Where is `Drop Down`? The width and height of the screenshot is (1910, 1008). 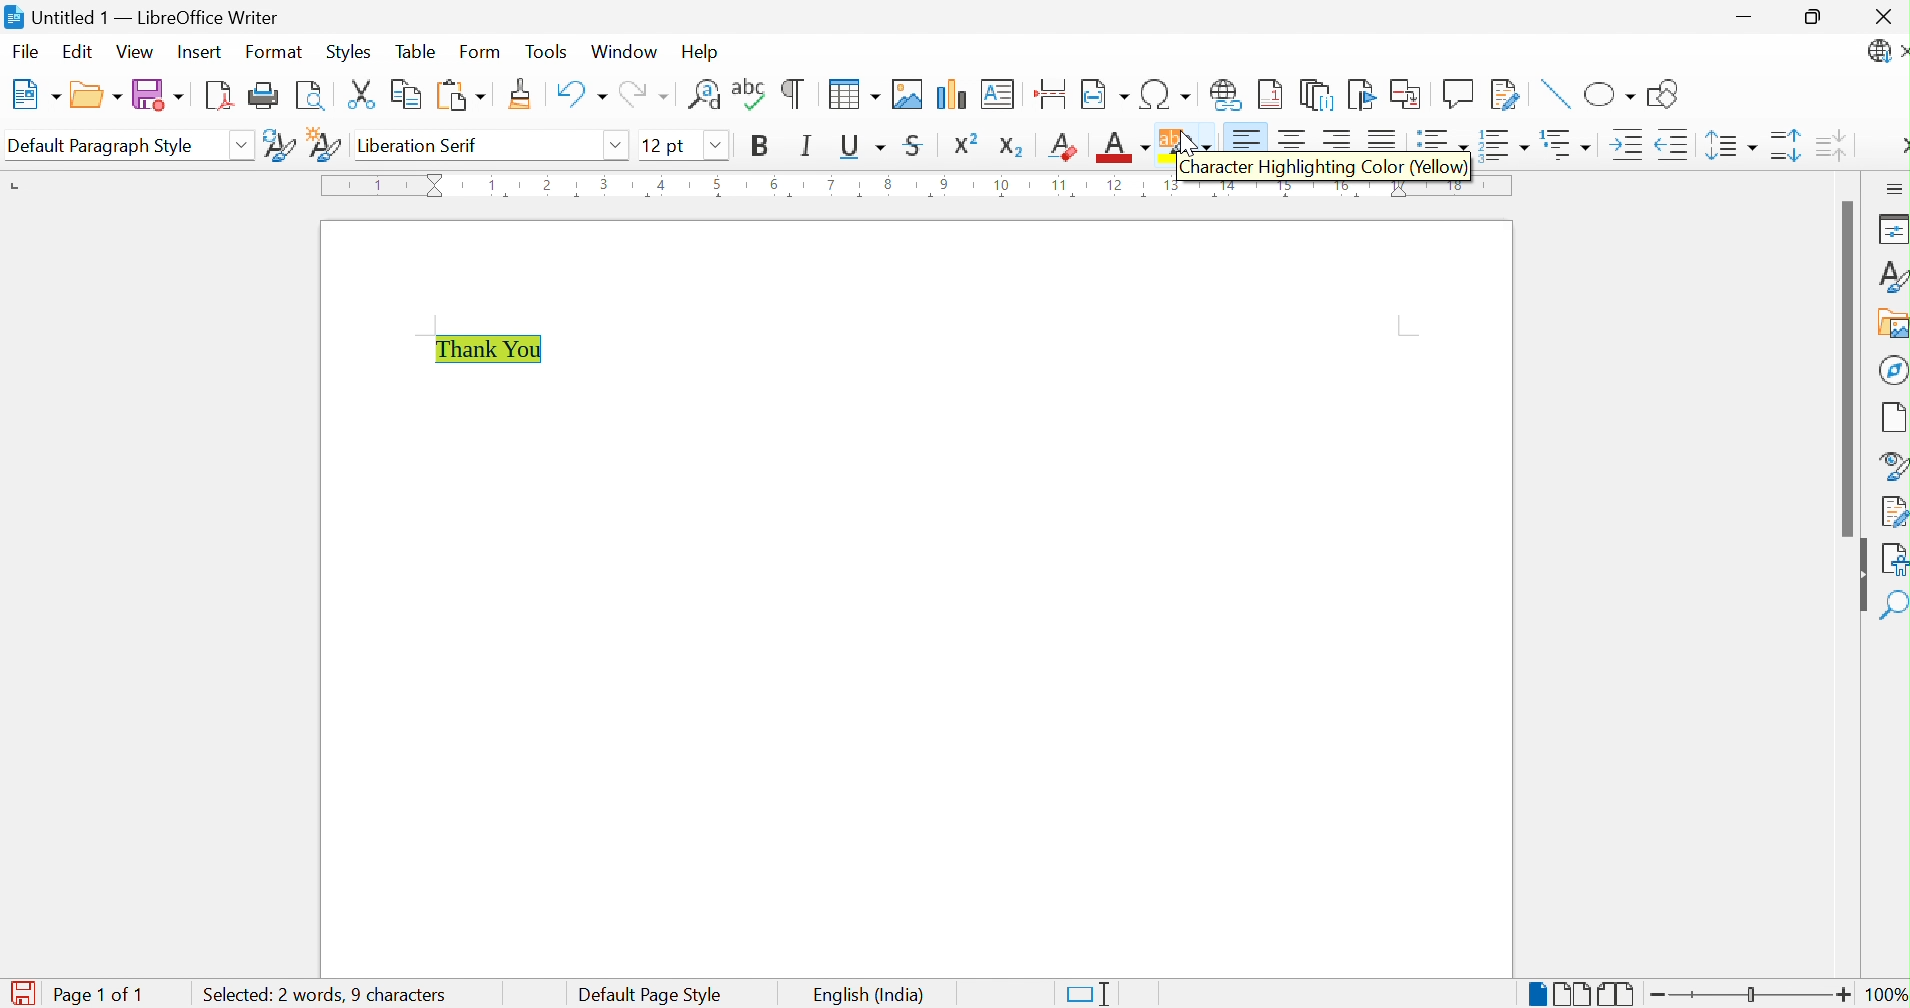 Drop Down is located at coordinates (242, 143).